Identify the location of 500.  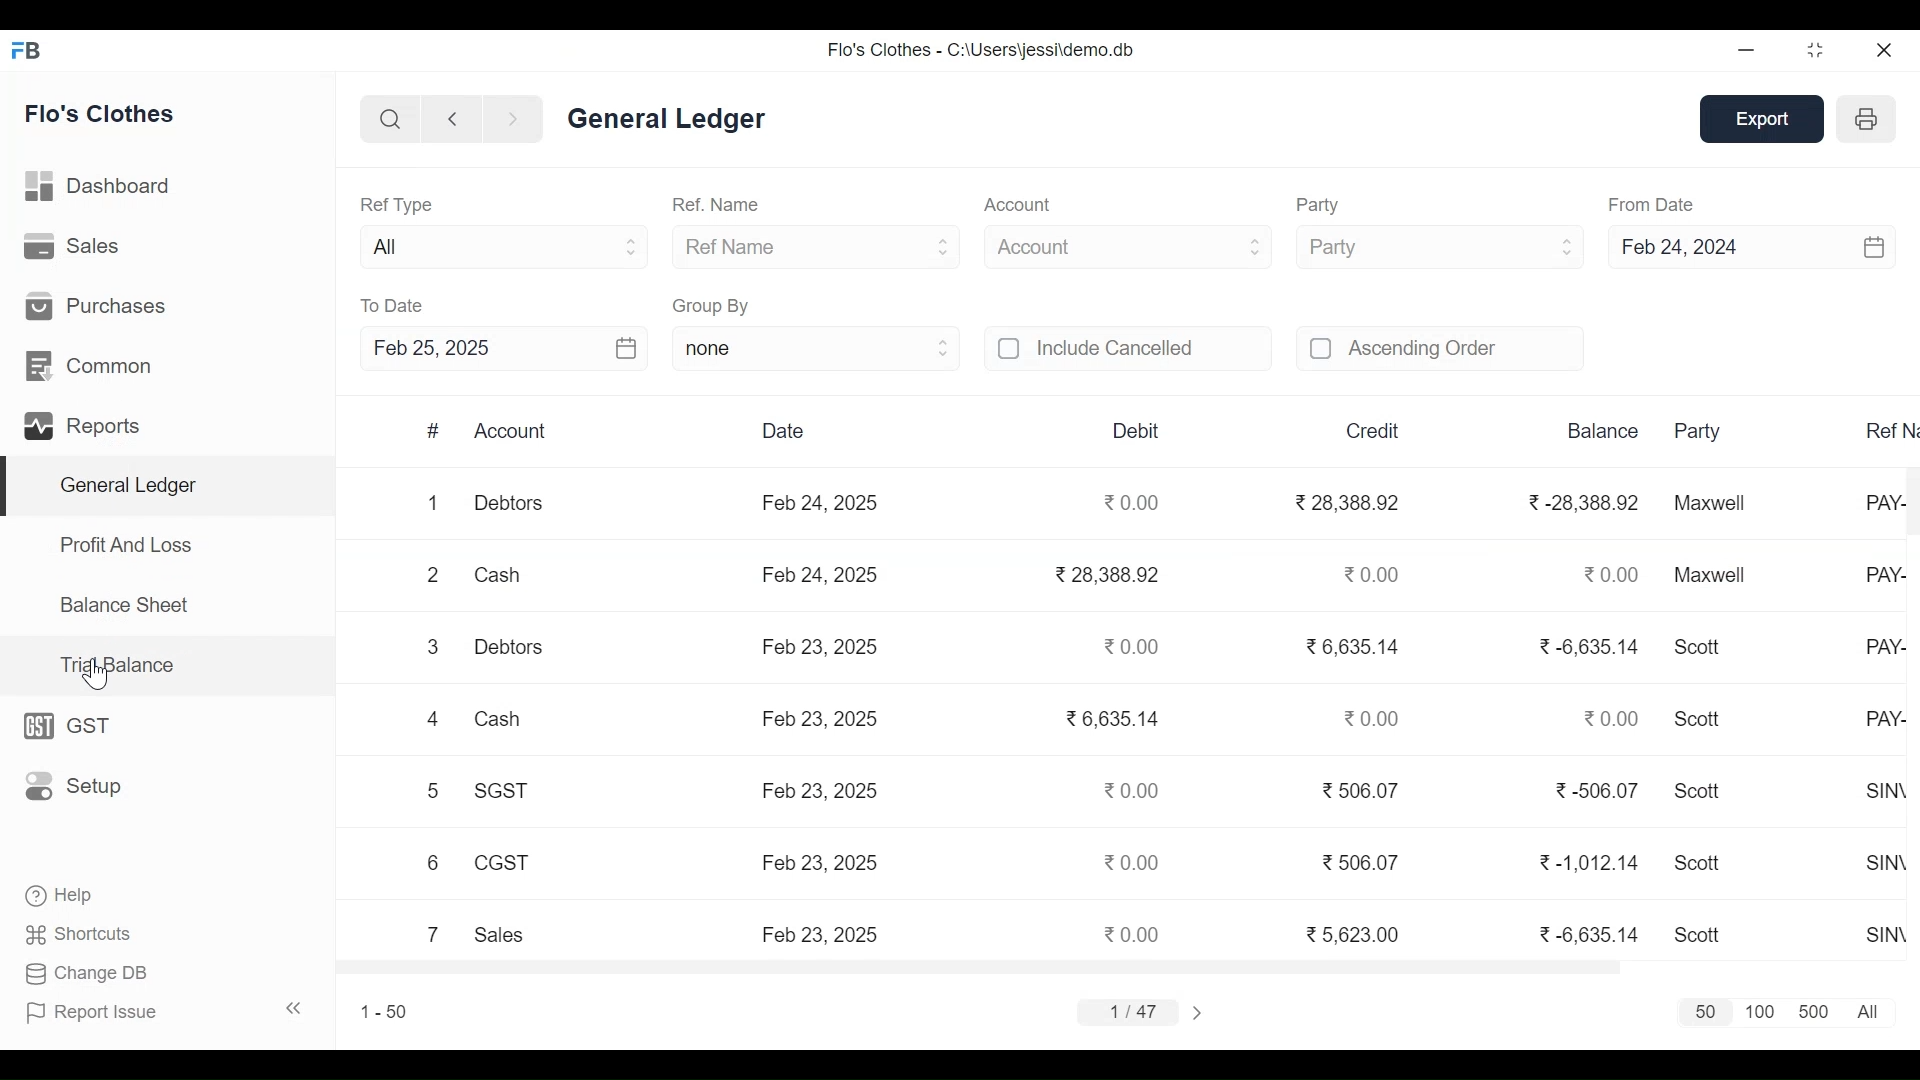
(1815, 1011).